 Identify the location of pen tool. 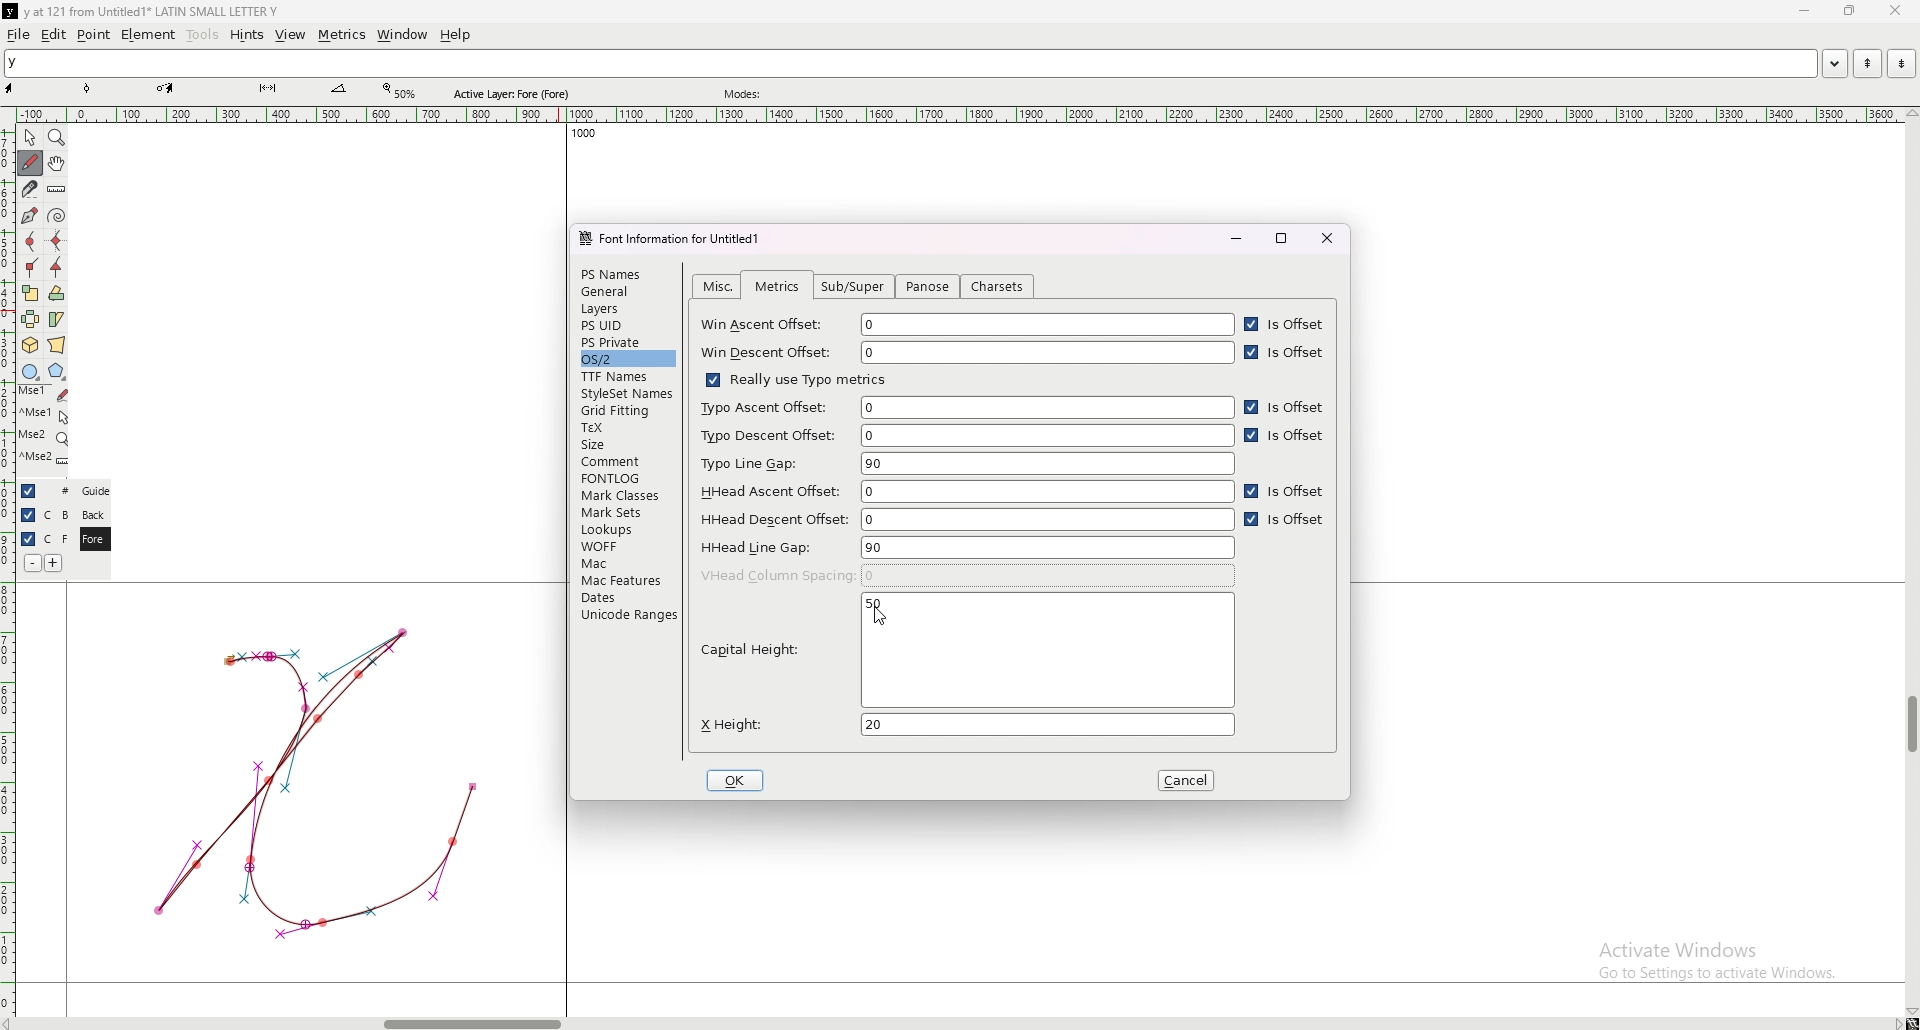
(165, 88).